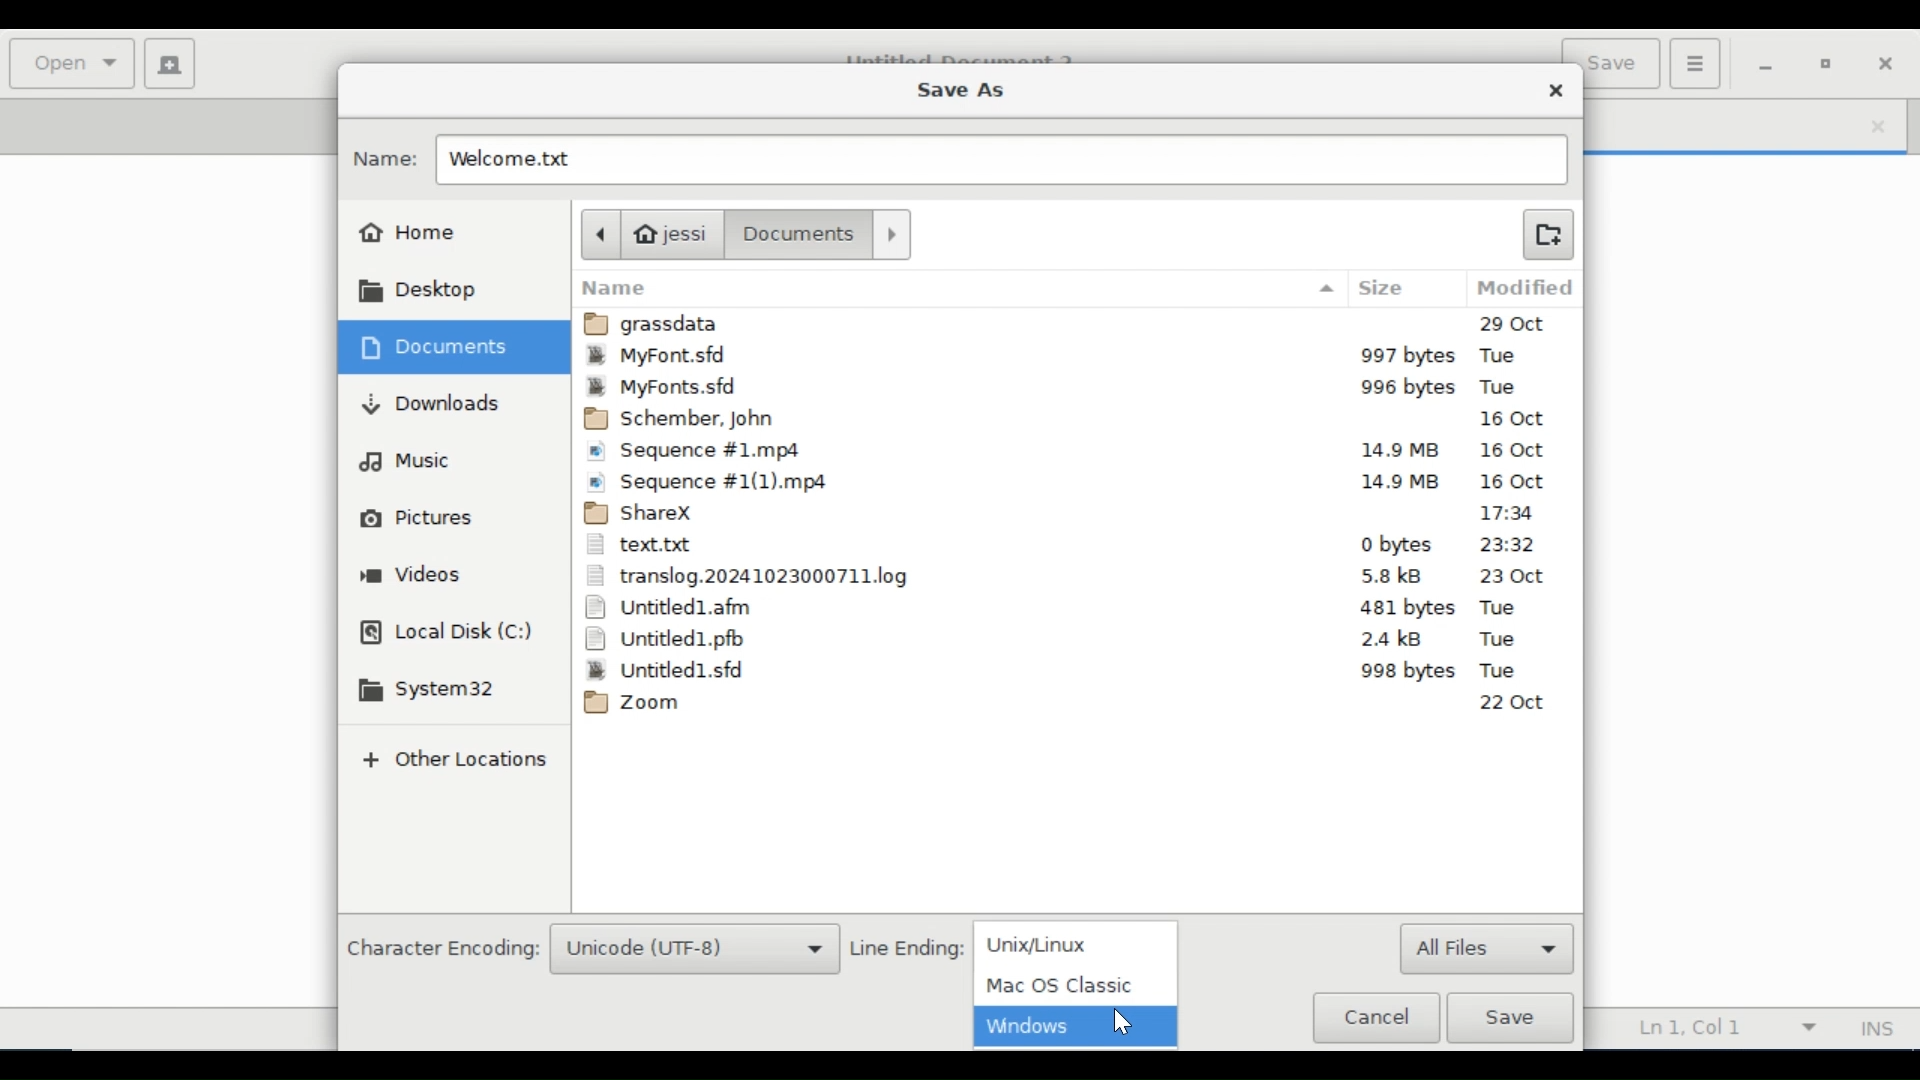  What do you see at coordinates (457, 760) in the screenshot?
I see `Add Other Locations` at bounding box center [457, 760].